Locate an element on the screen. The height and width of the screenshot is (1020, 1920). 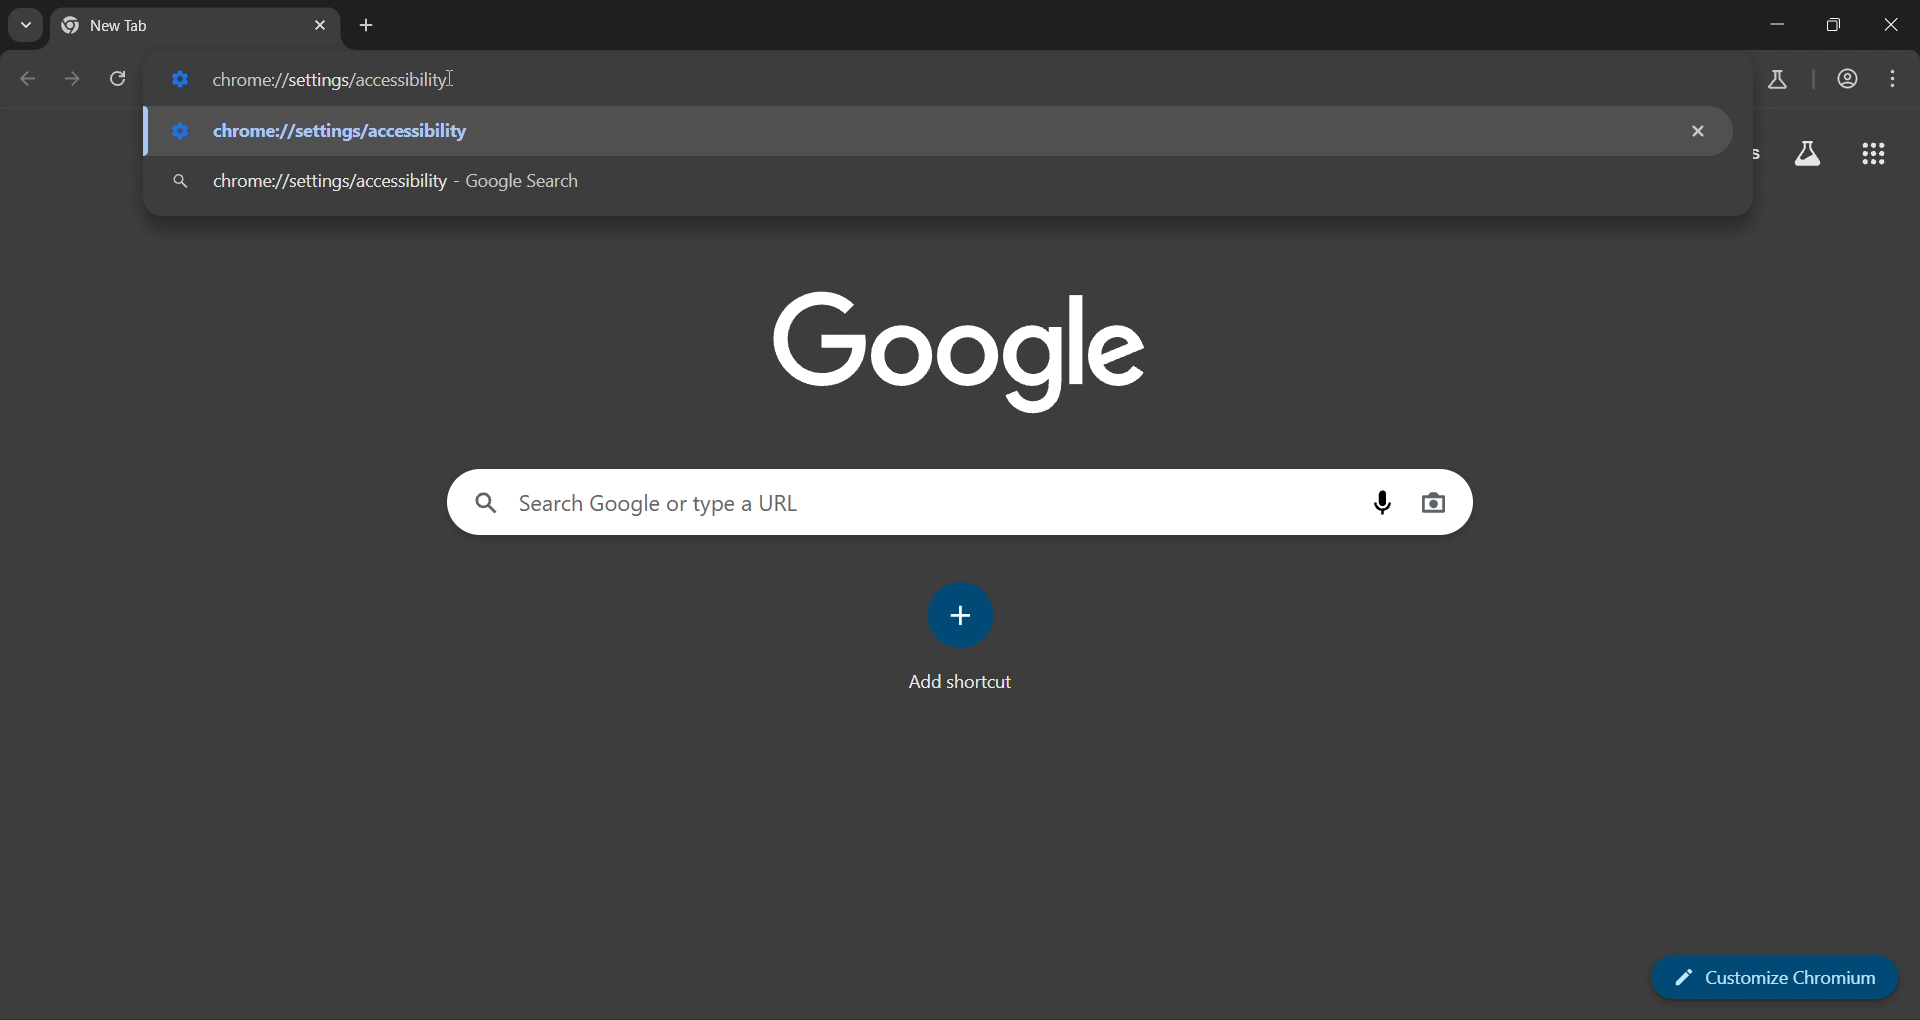
cursor is located at coordinates (453, 75).